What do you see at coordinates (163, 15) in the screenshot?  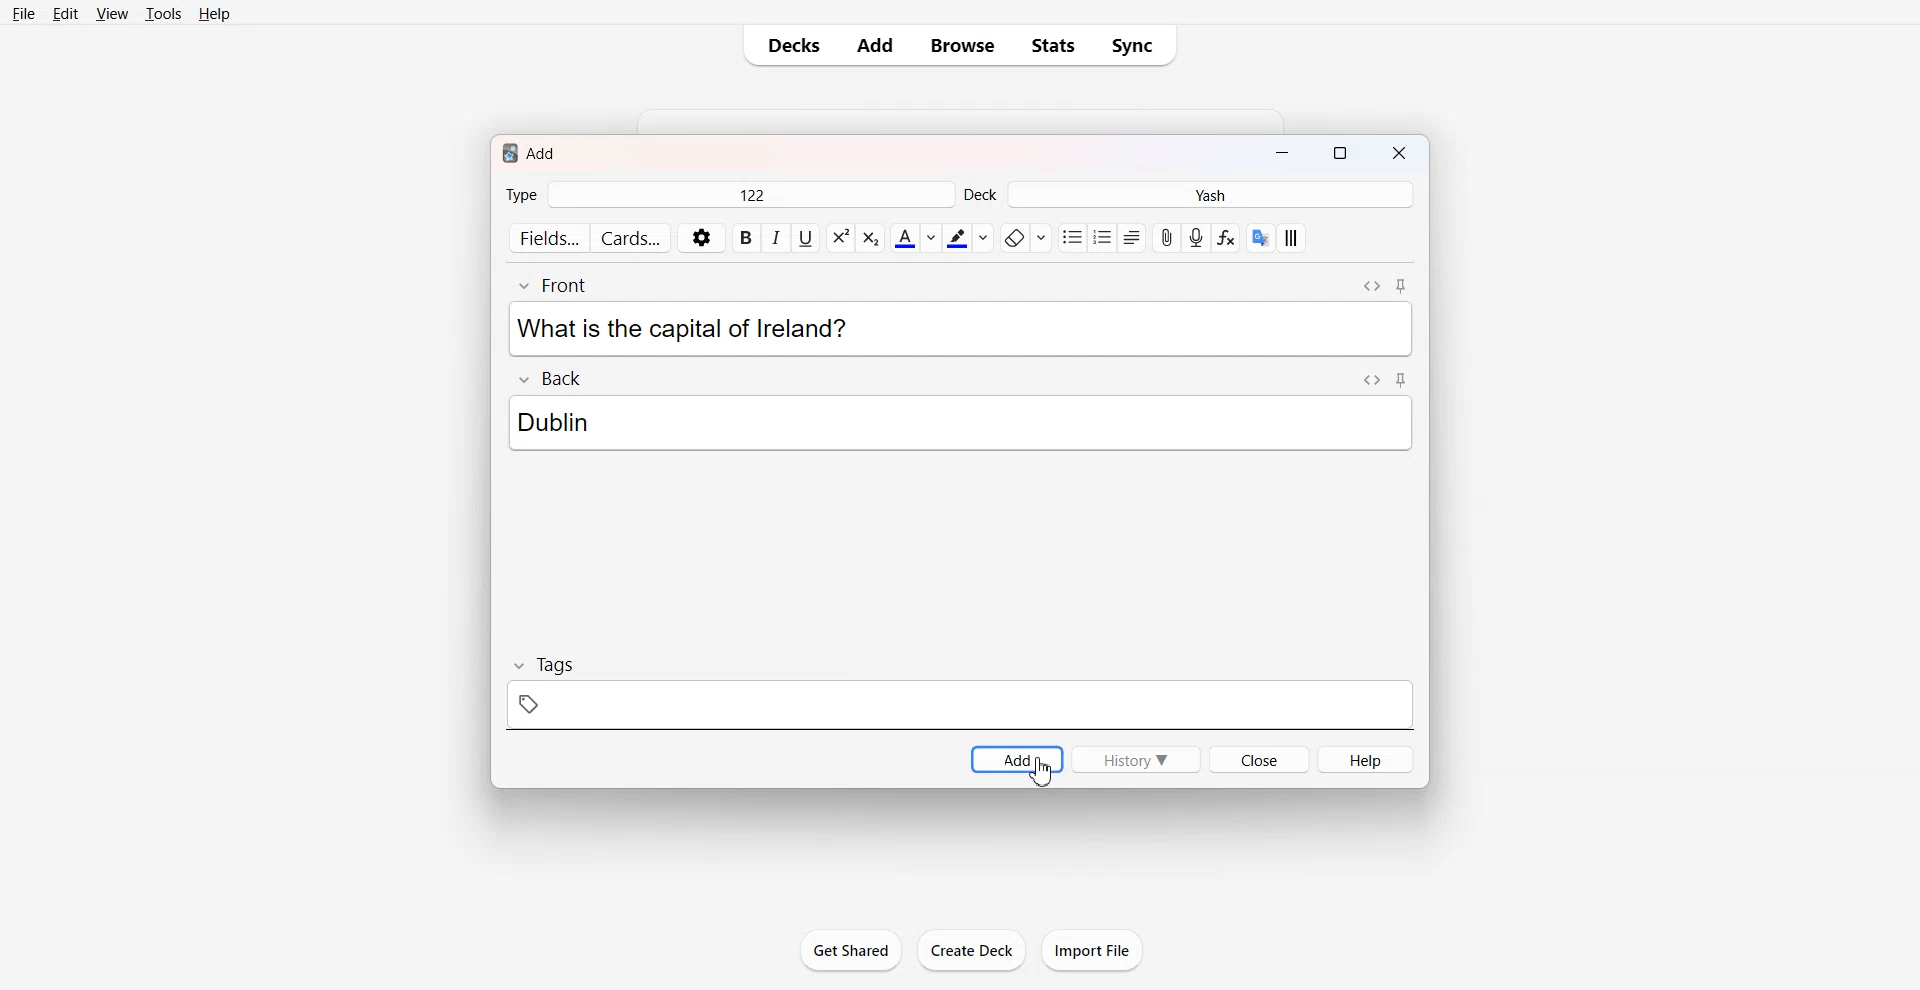 I see `Tools` at bounding box center [163, 15].